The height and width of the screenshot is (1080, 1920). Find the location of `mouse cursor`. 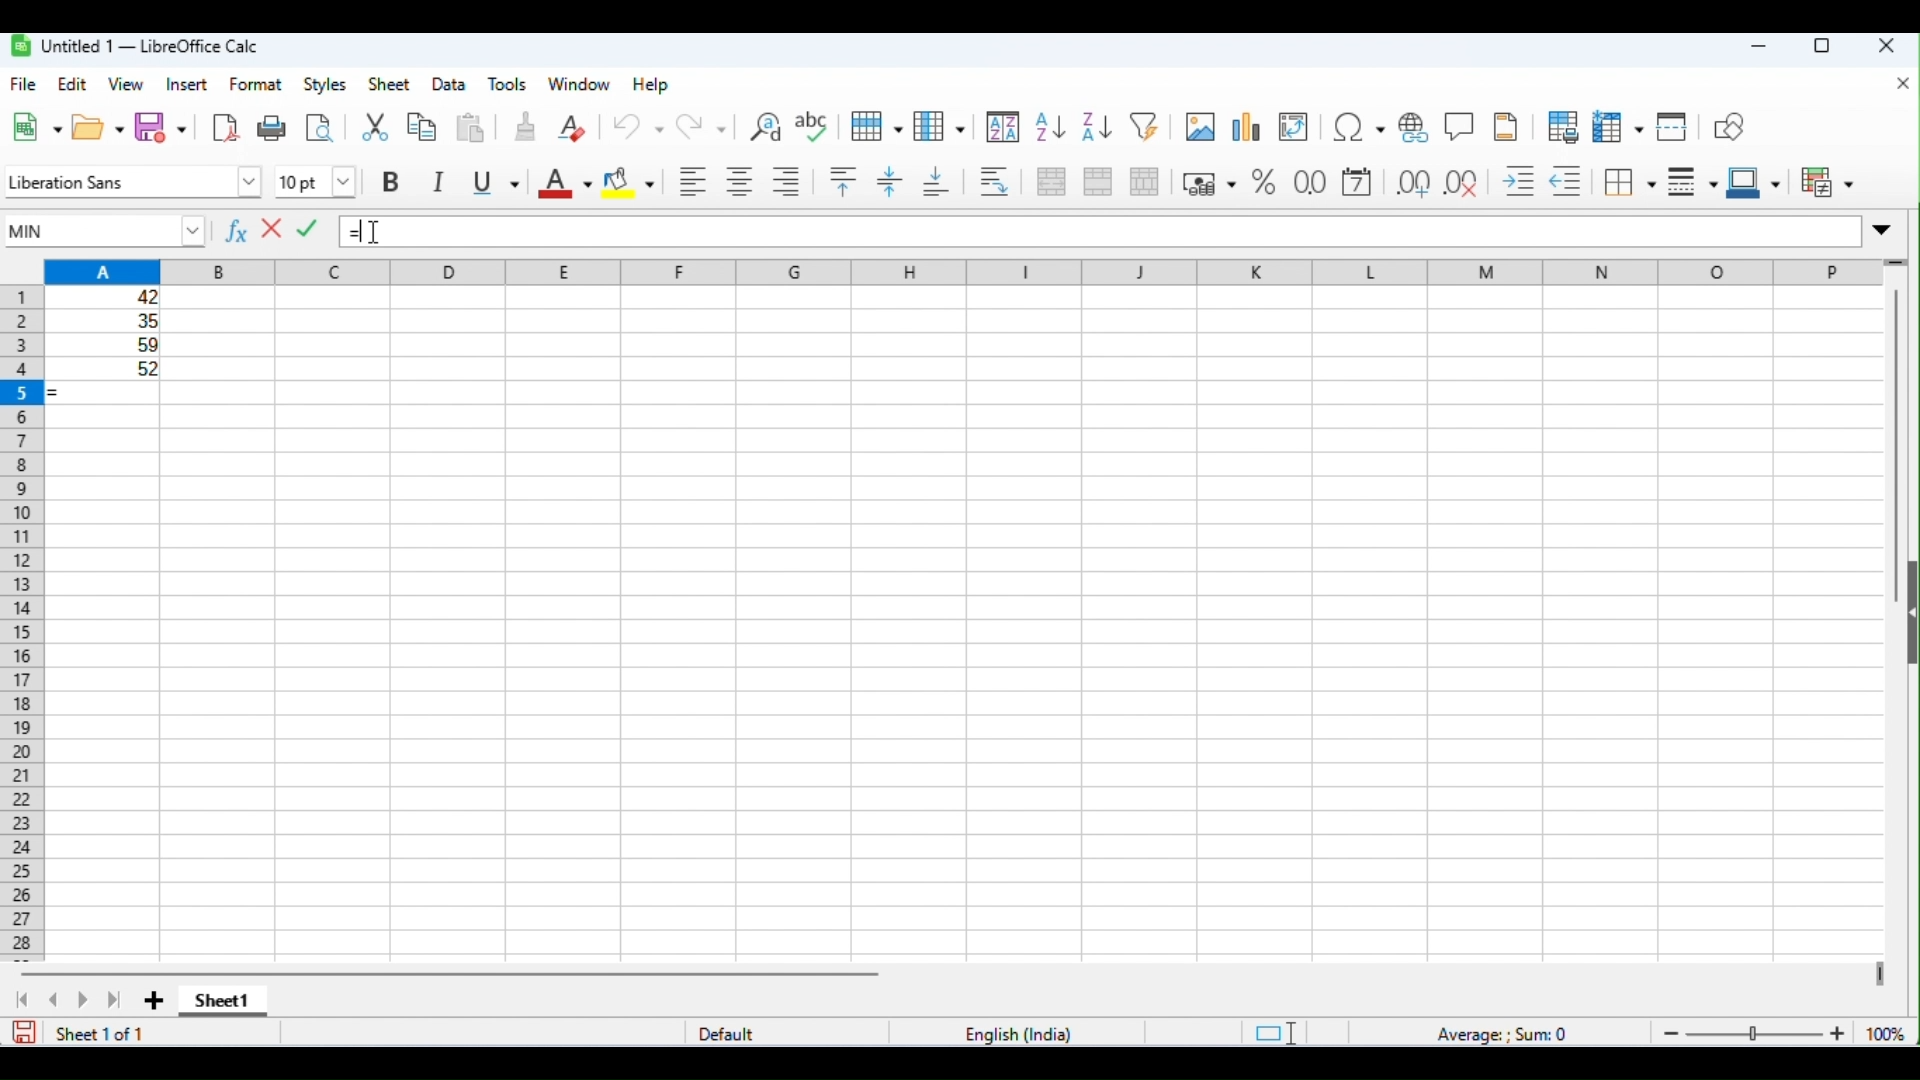

mouse cursor is located at coordinates (376, 234).